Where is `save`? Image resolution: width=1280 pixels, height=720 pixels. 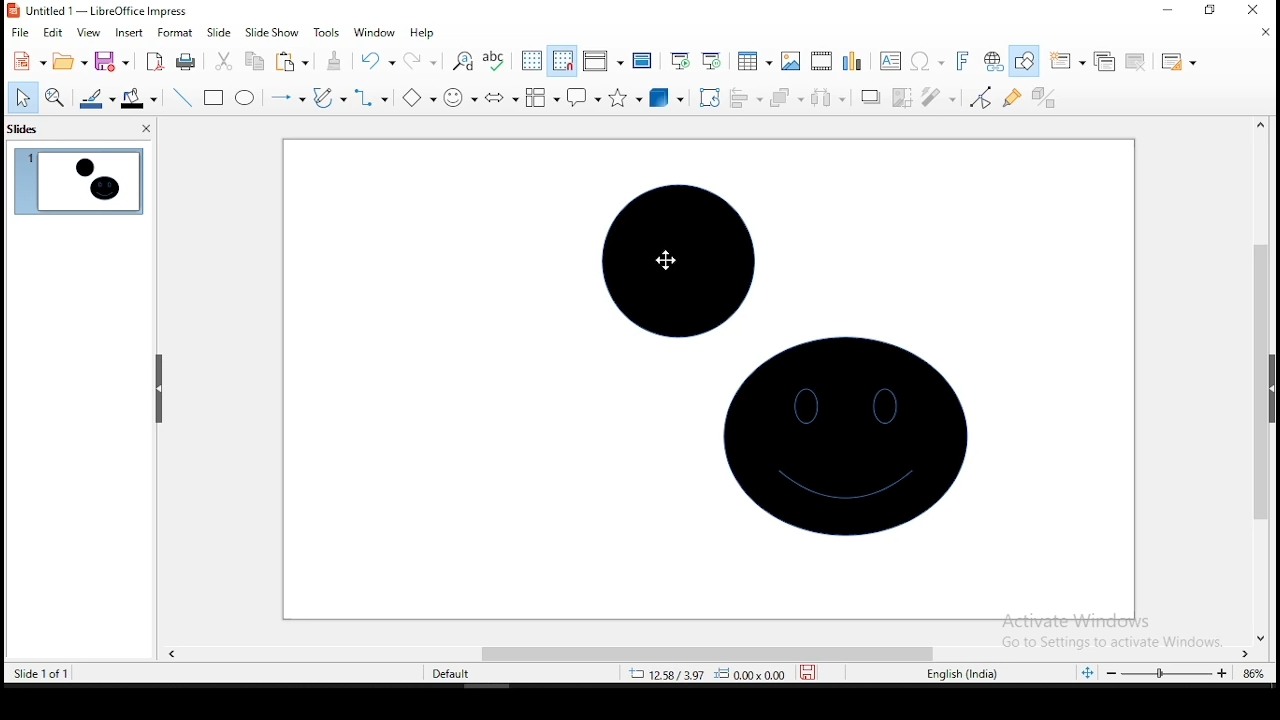 save is located at coordinates (811, 673).